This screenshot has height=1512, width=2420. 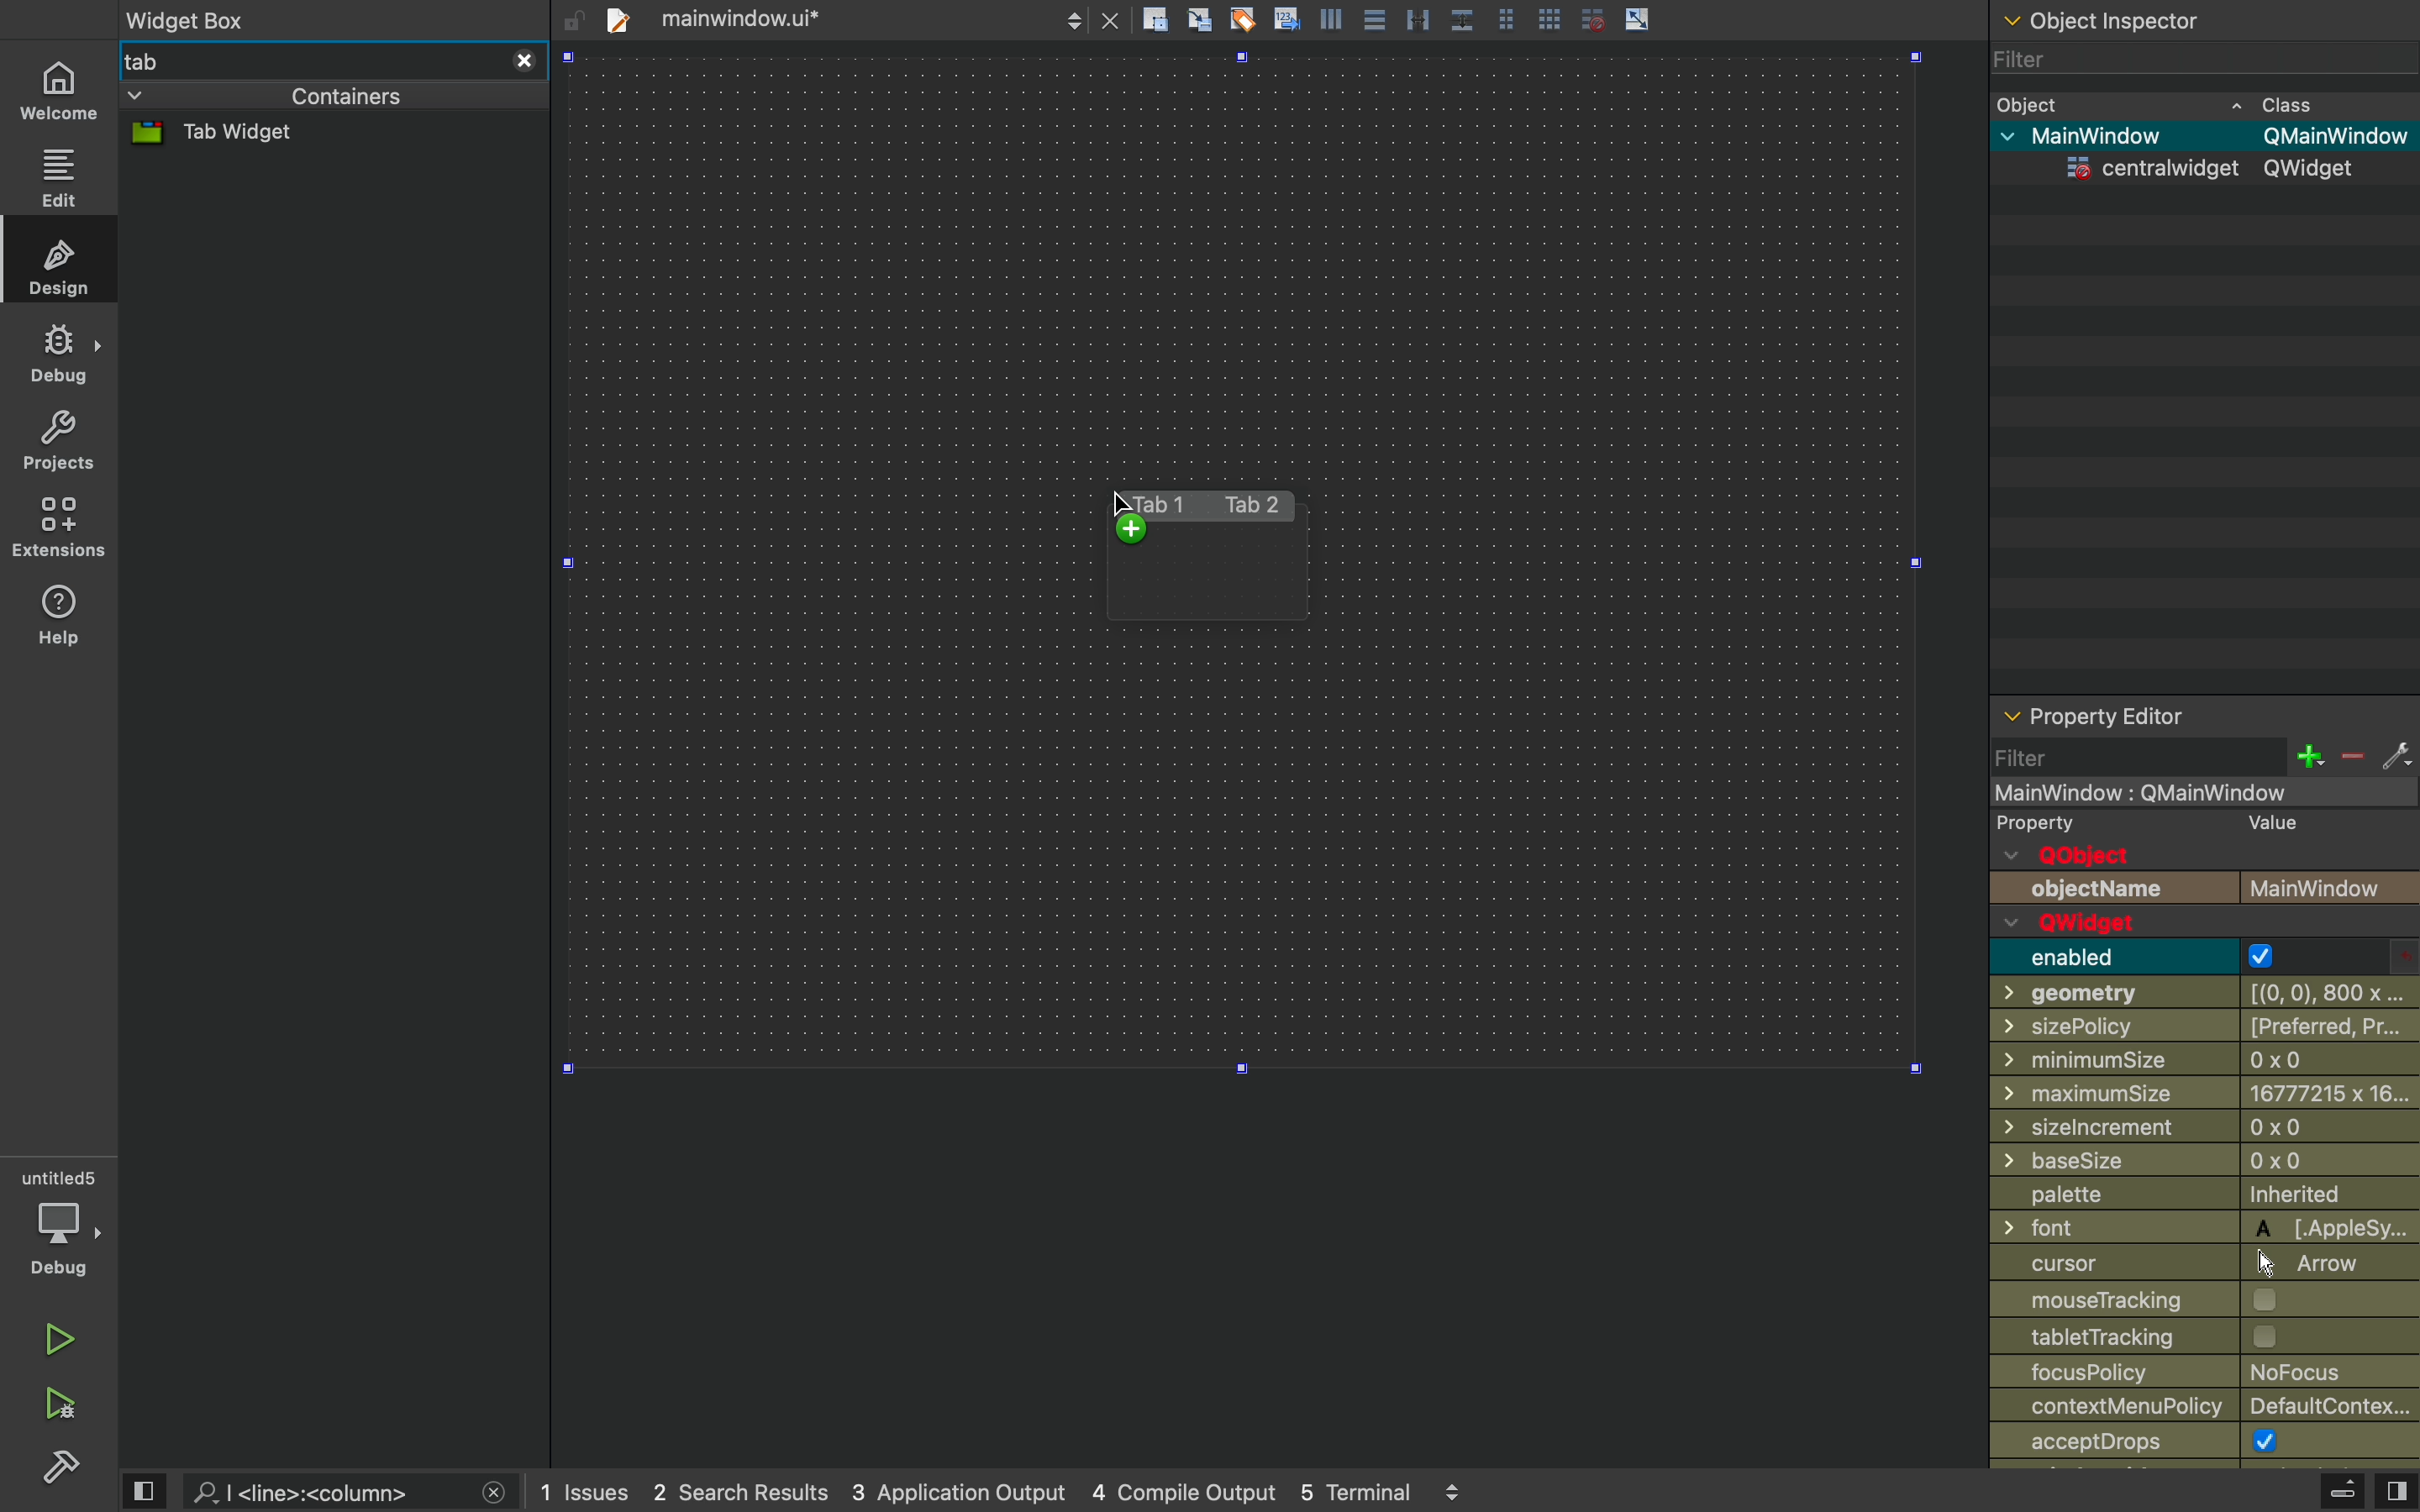 What do you see at coordinates (305, 59) in the screenshot?
I see `tab` at bounding box center [305, 59].